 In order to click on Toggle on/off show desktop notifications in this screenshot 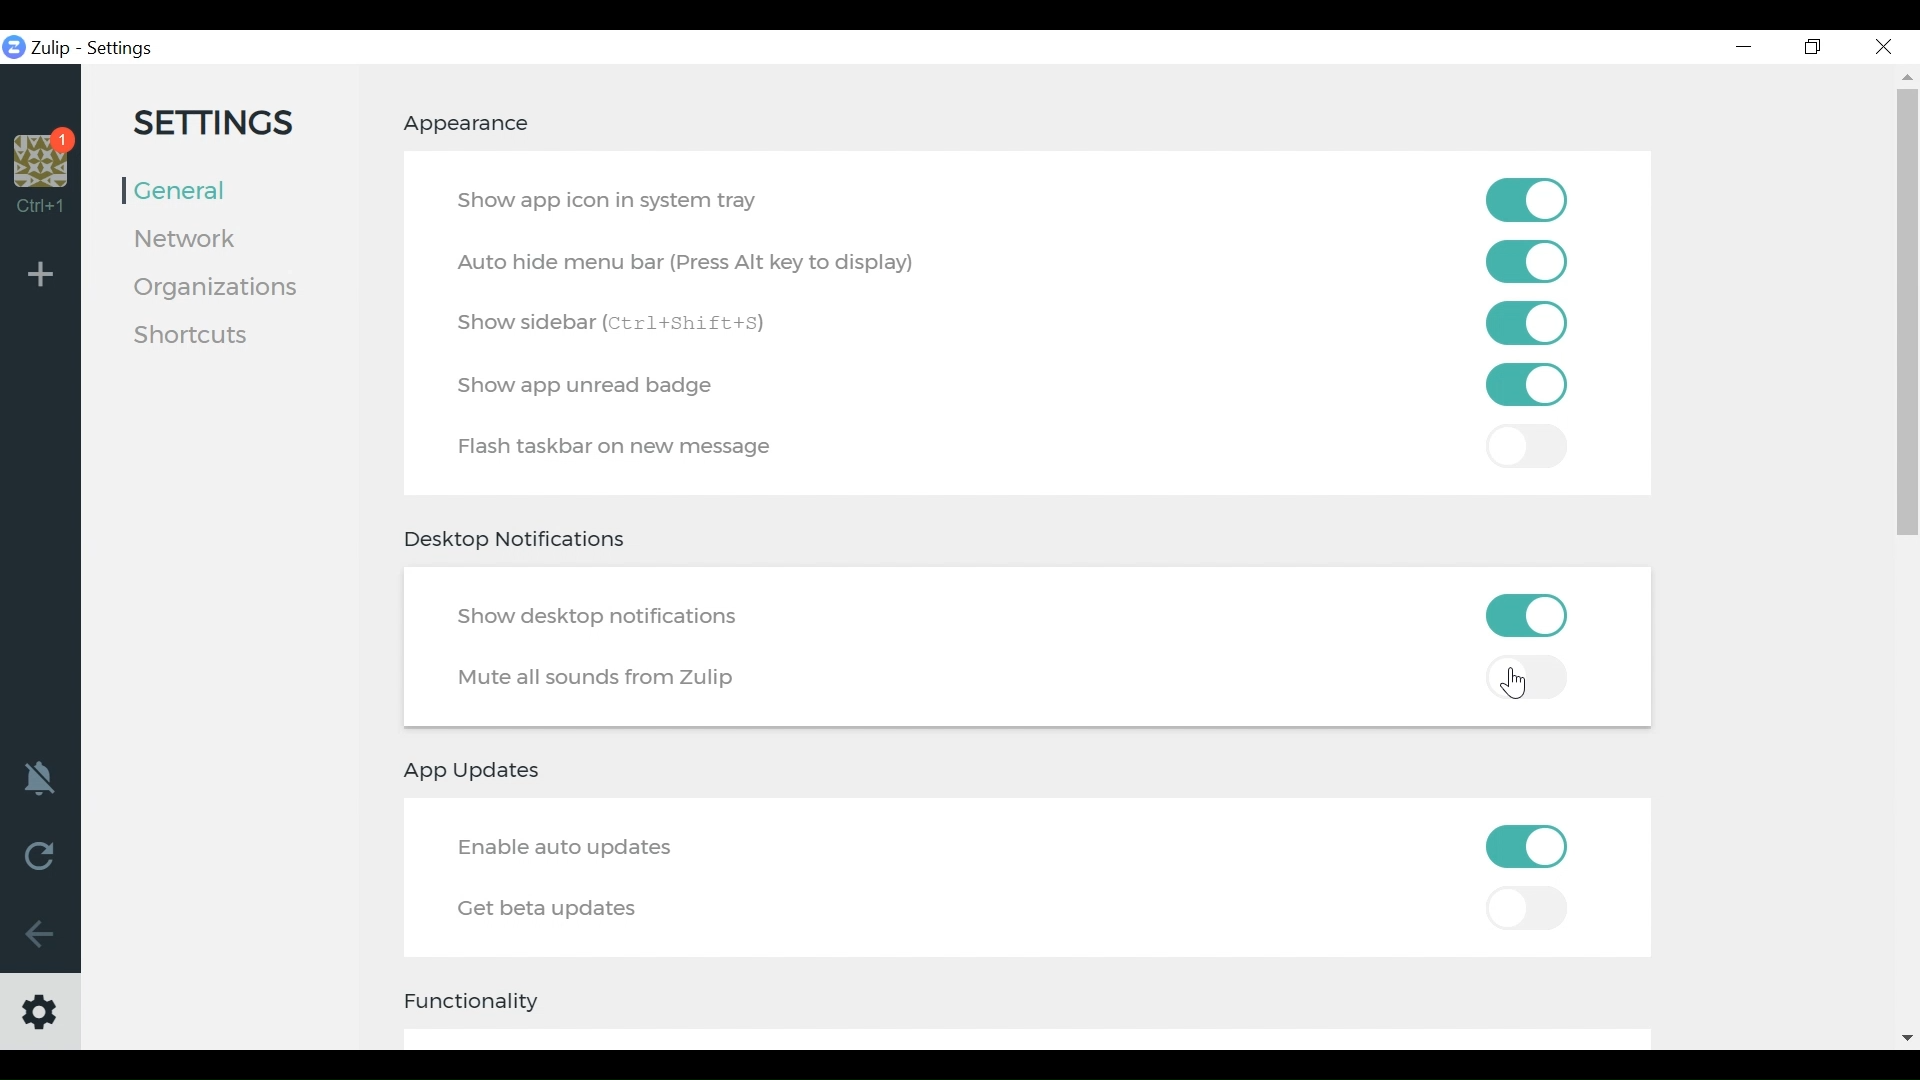, I will do `click(1532, 614)`.